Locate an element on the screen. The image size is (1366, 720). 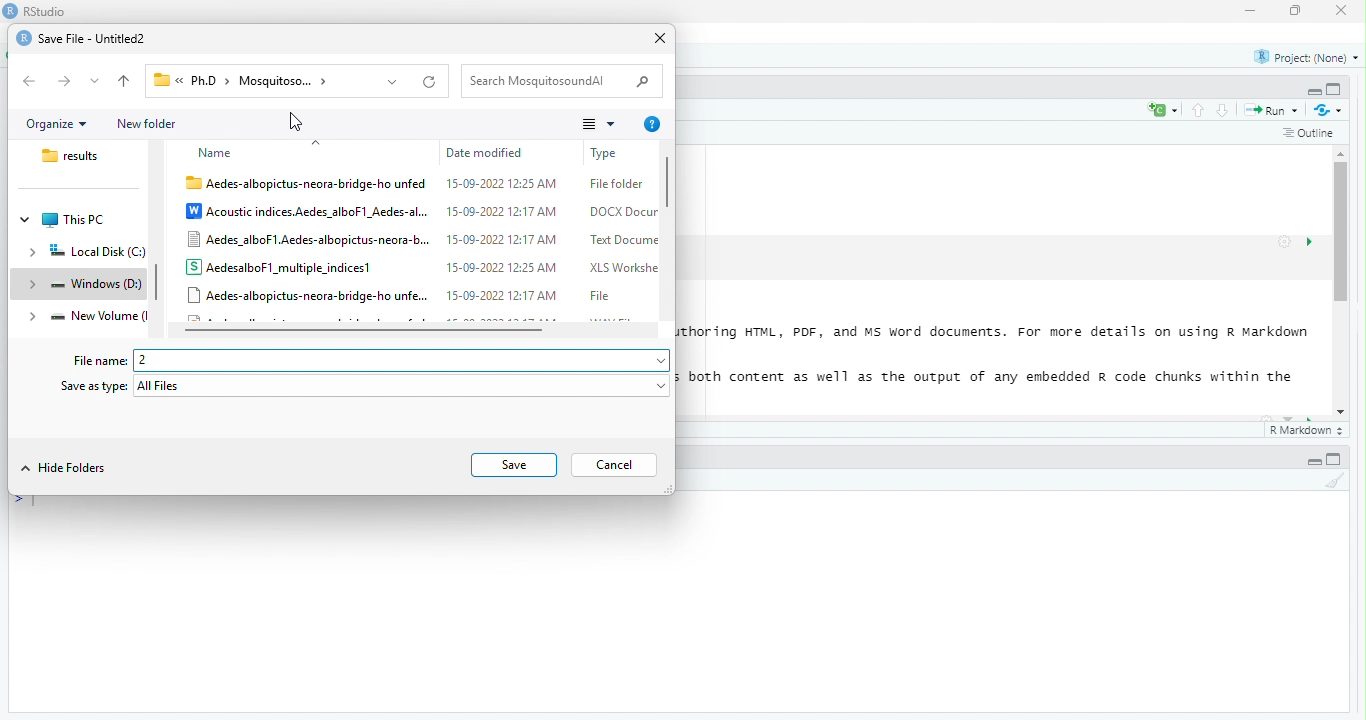
Local Disk (C:) is located at coordinates (96, 252).